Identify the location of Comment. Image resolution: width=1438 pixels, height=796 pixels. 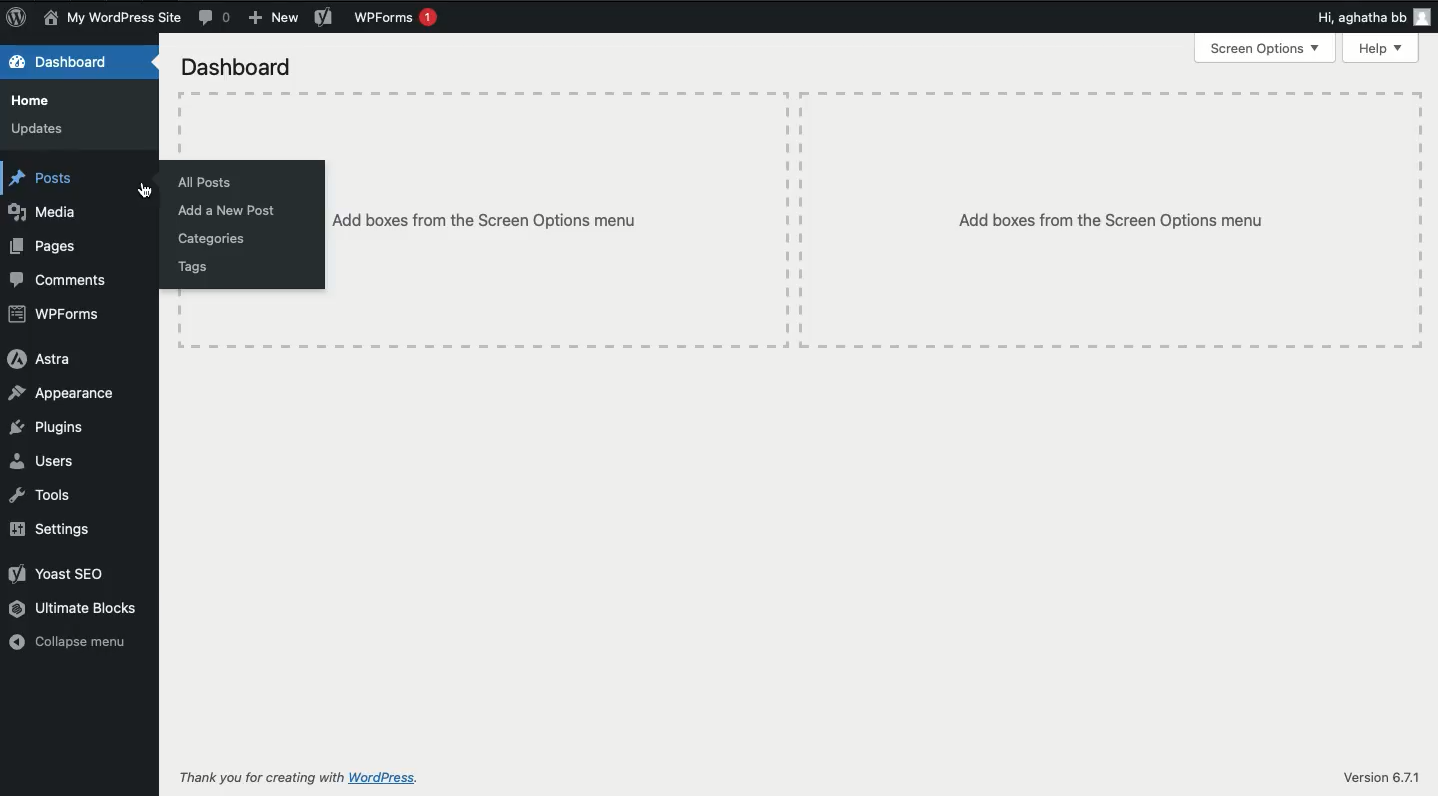
(216, 18).